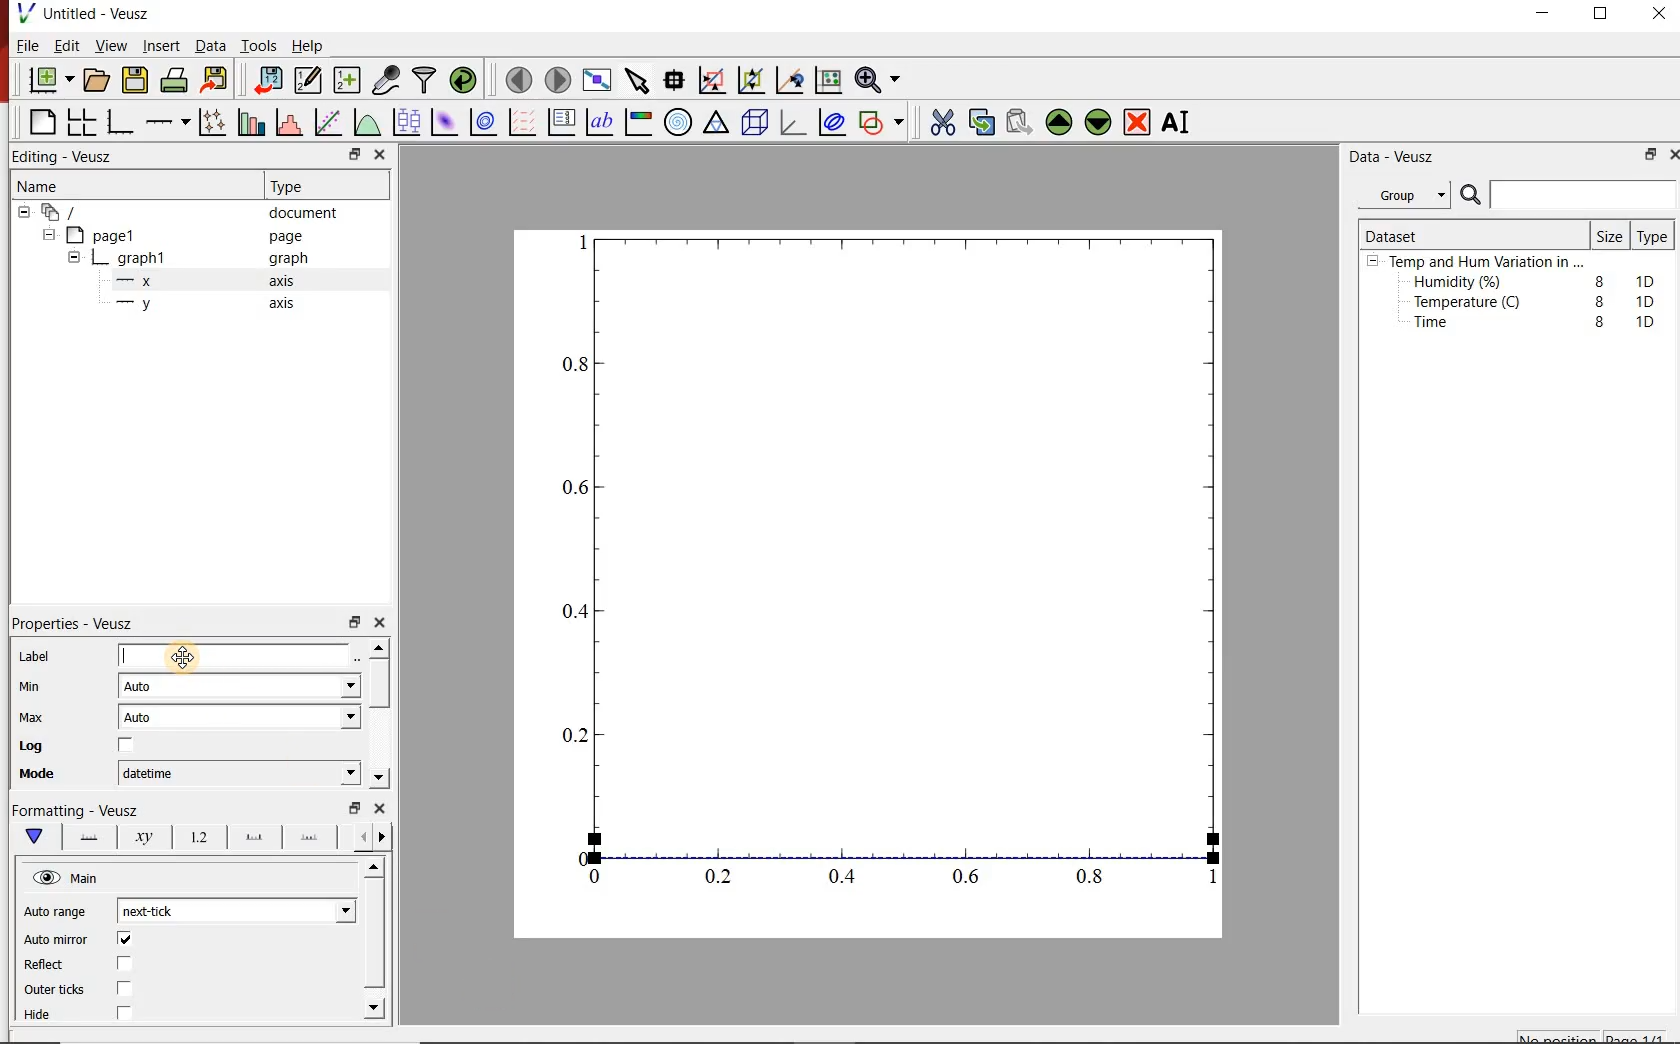 The height and width of the screenshot is (1044, 1680). Describe the element at coordinates (941, 120) in the screenshot. I see `cut the selected widget` at that location.